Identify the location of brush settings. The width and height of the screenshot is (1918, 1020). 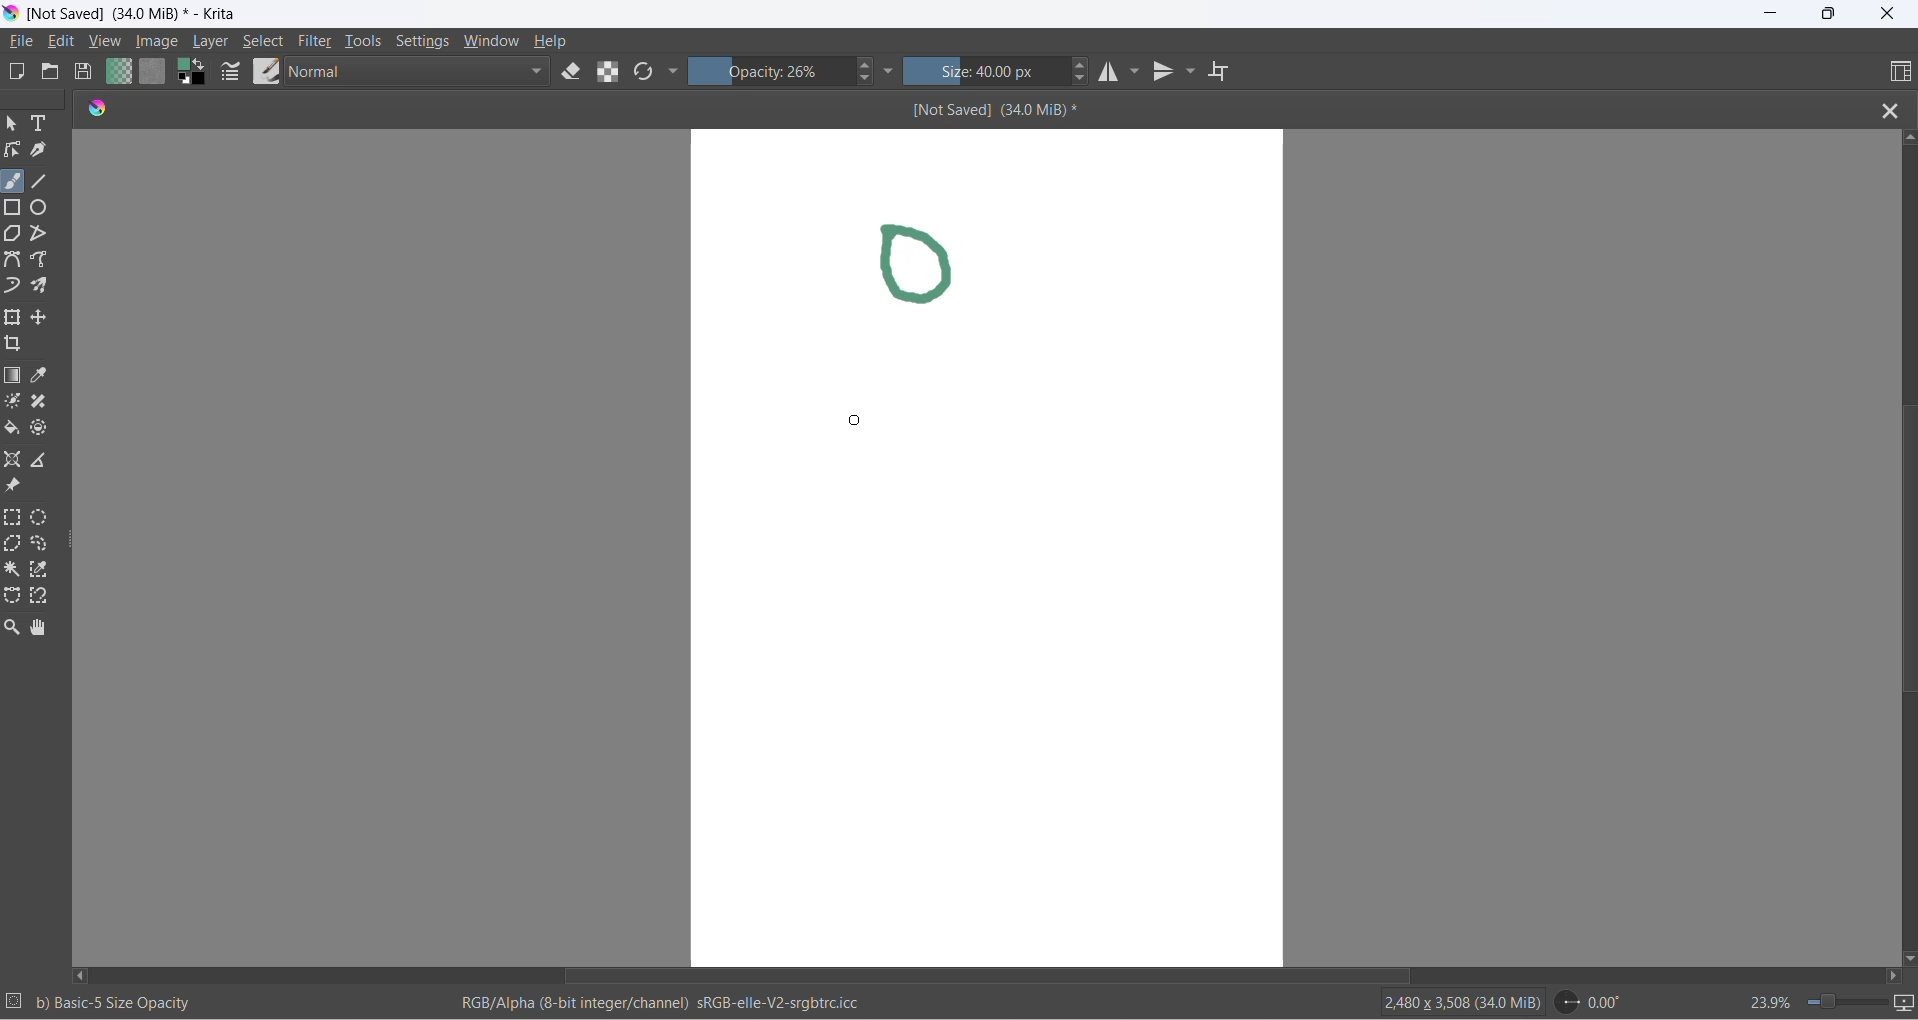
(230, 74).